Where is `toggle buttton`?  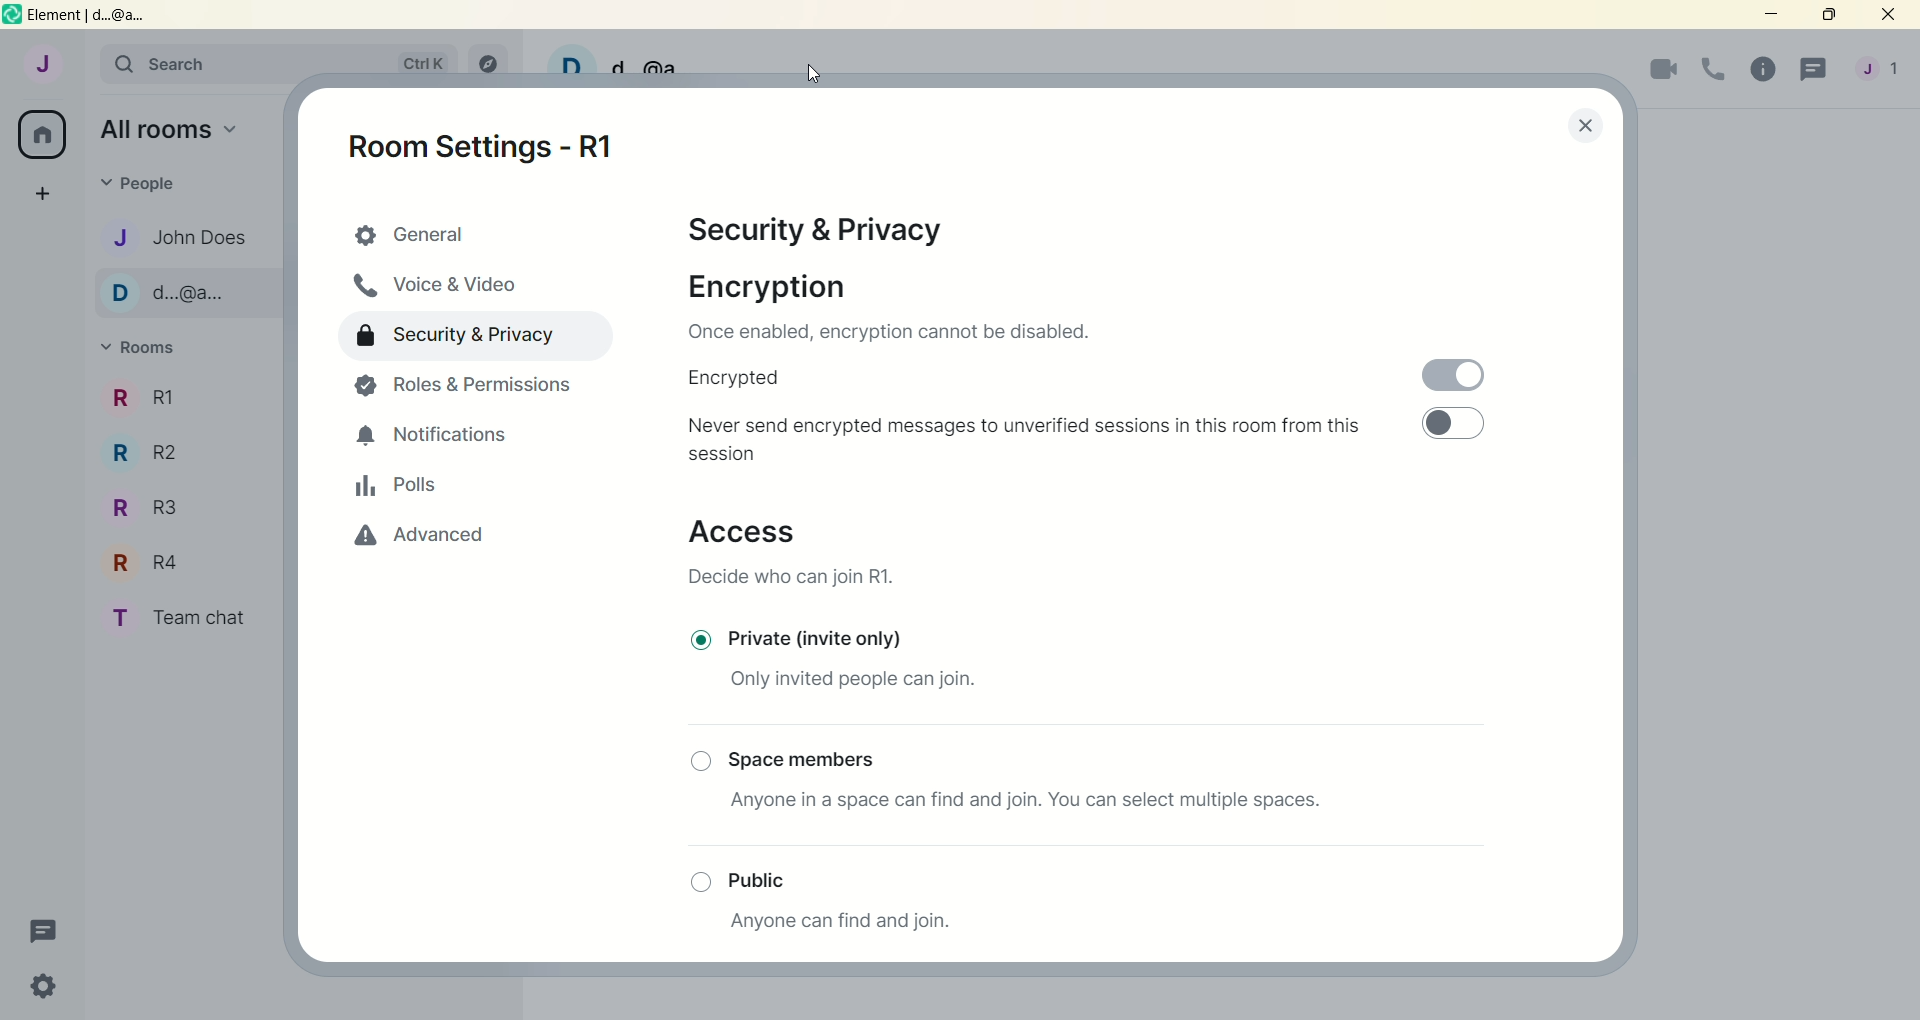 toggle buttton is located at coordinates (1462, 367).